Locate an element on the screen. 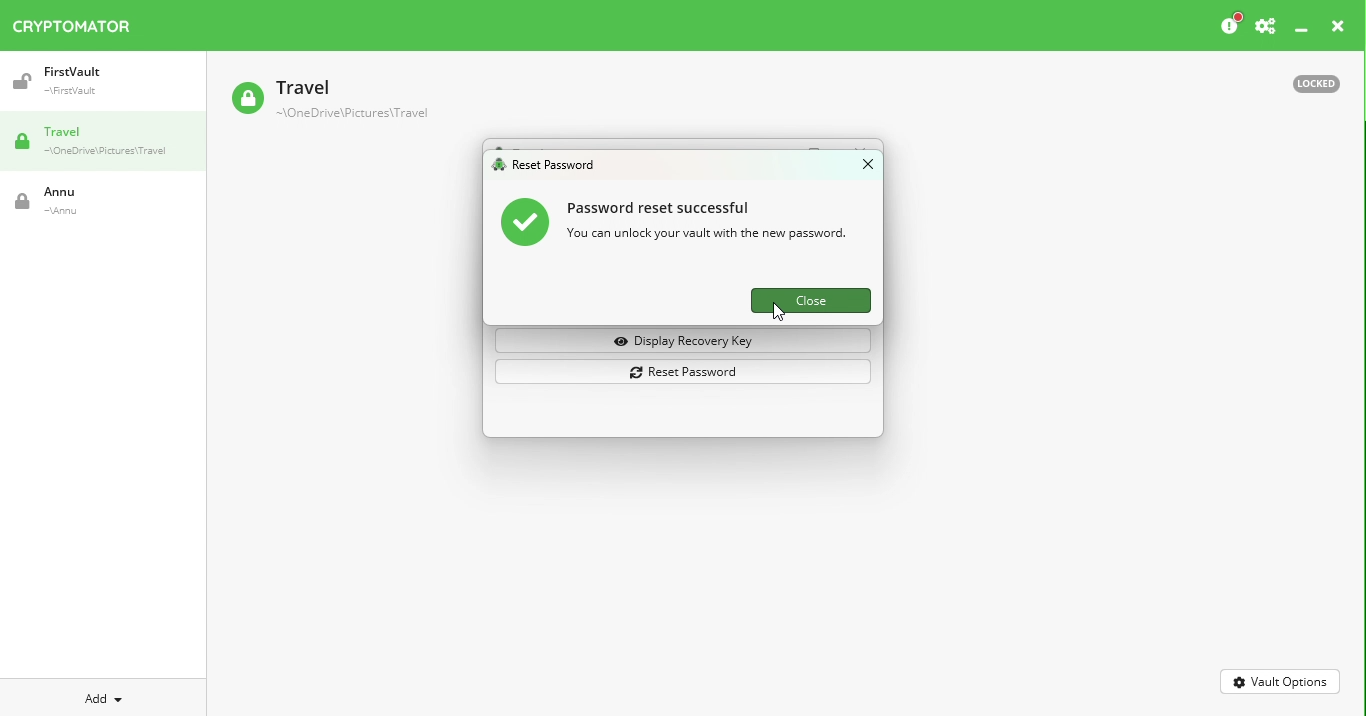  Add new vault is located at coordinates (104, 696).